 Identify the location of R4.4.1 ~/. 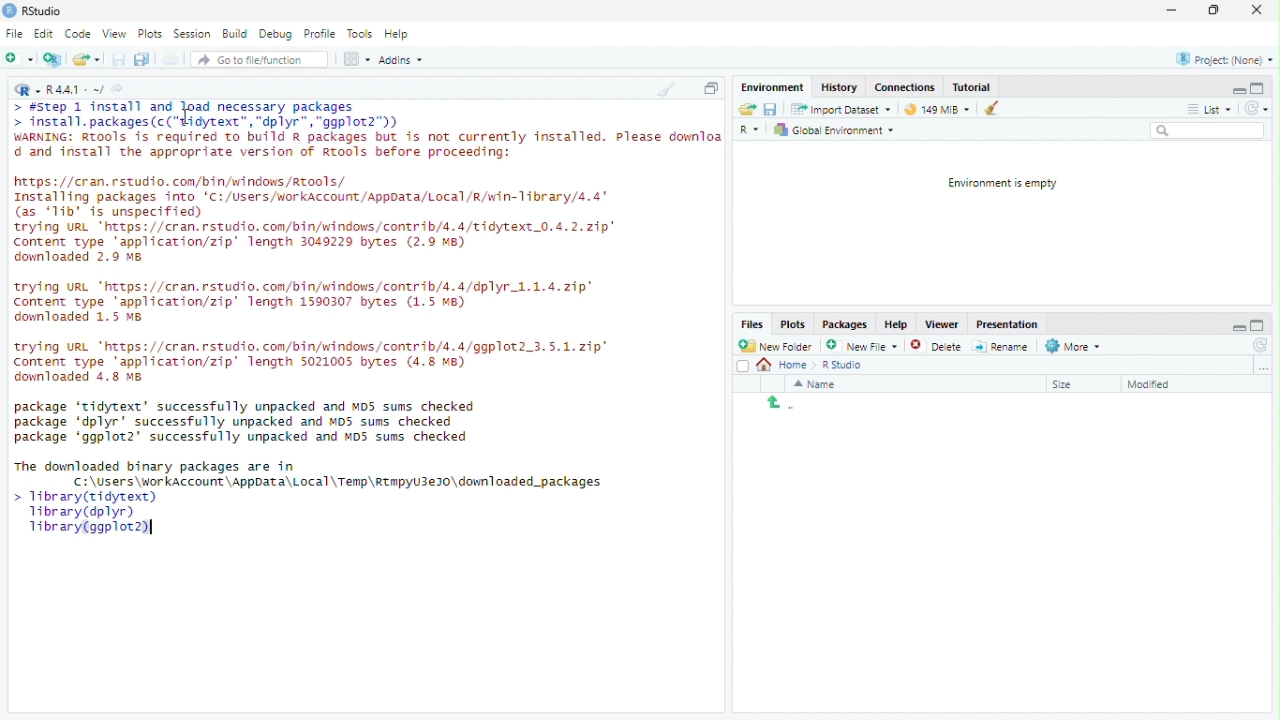
(77, 91).